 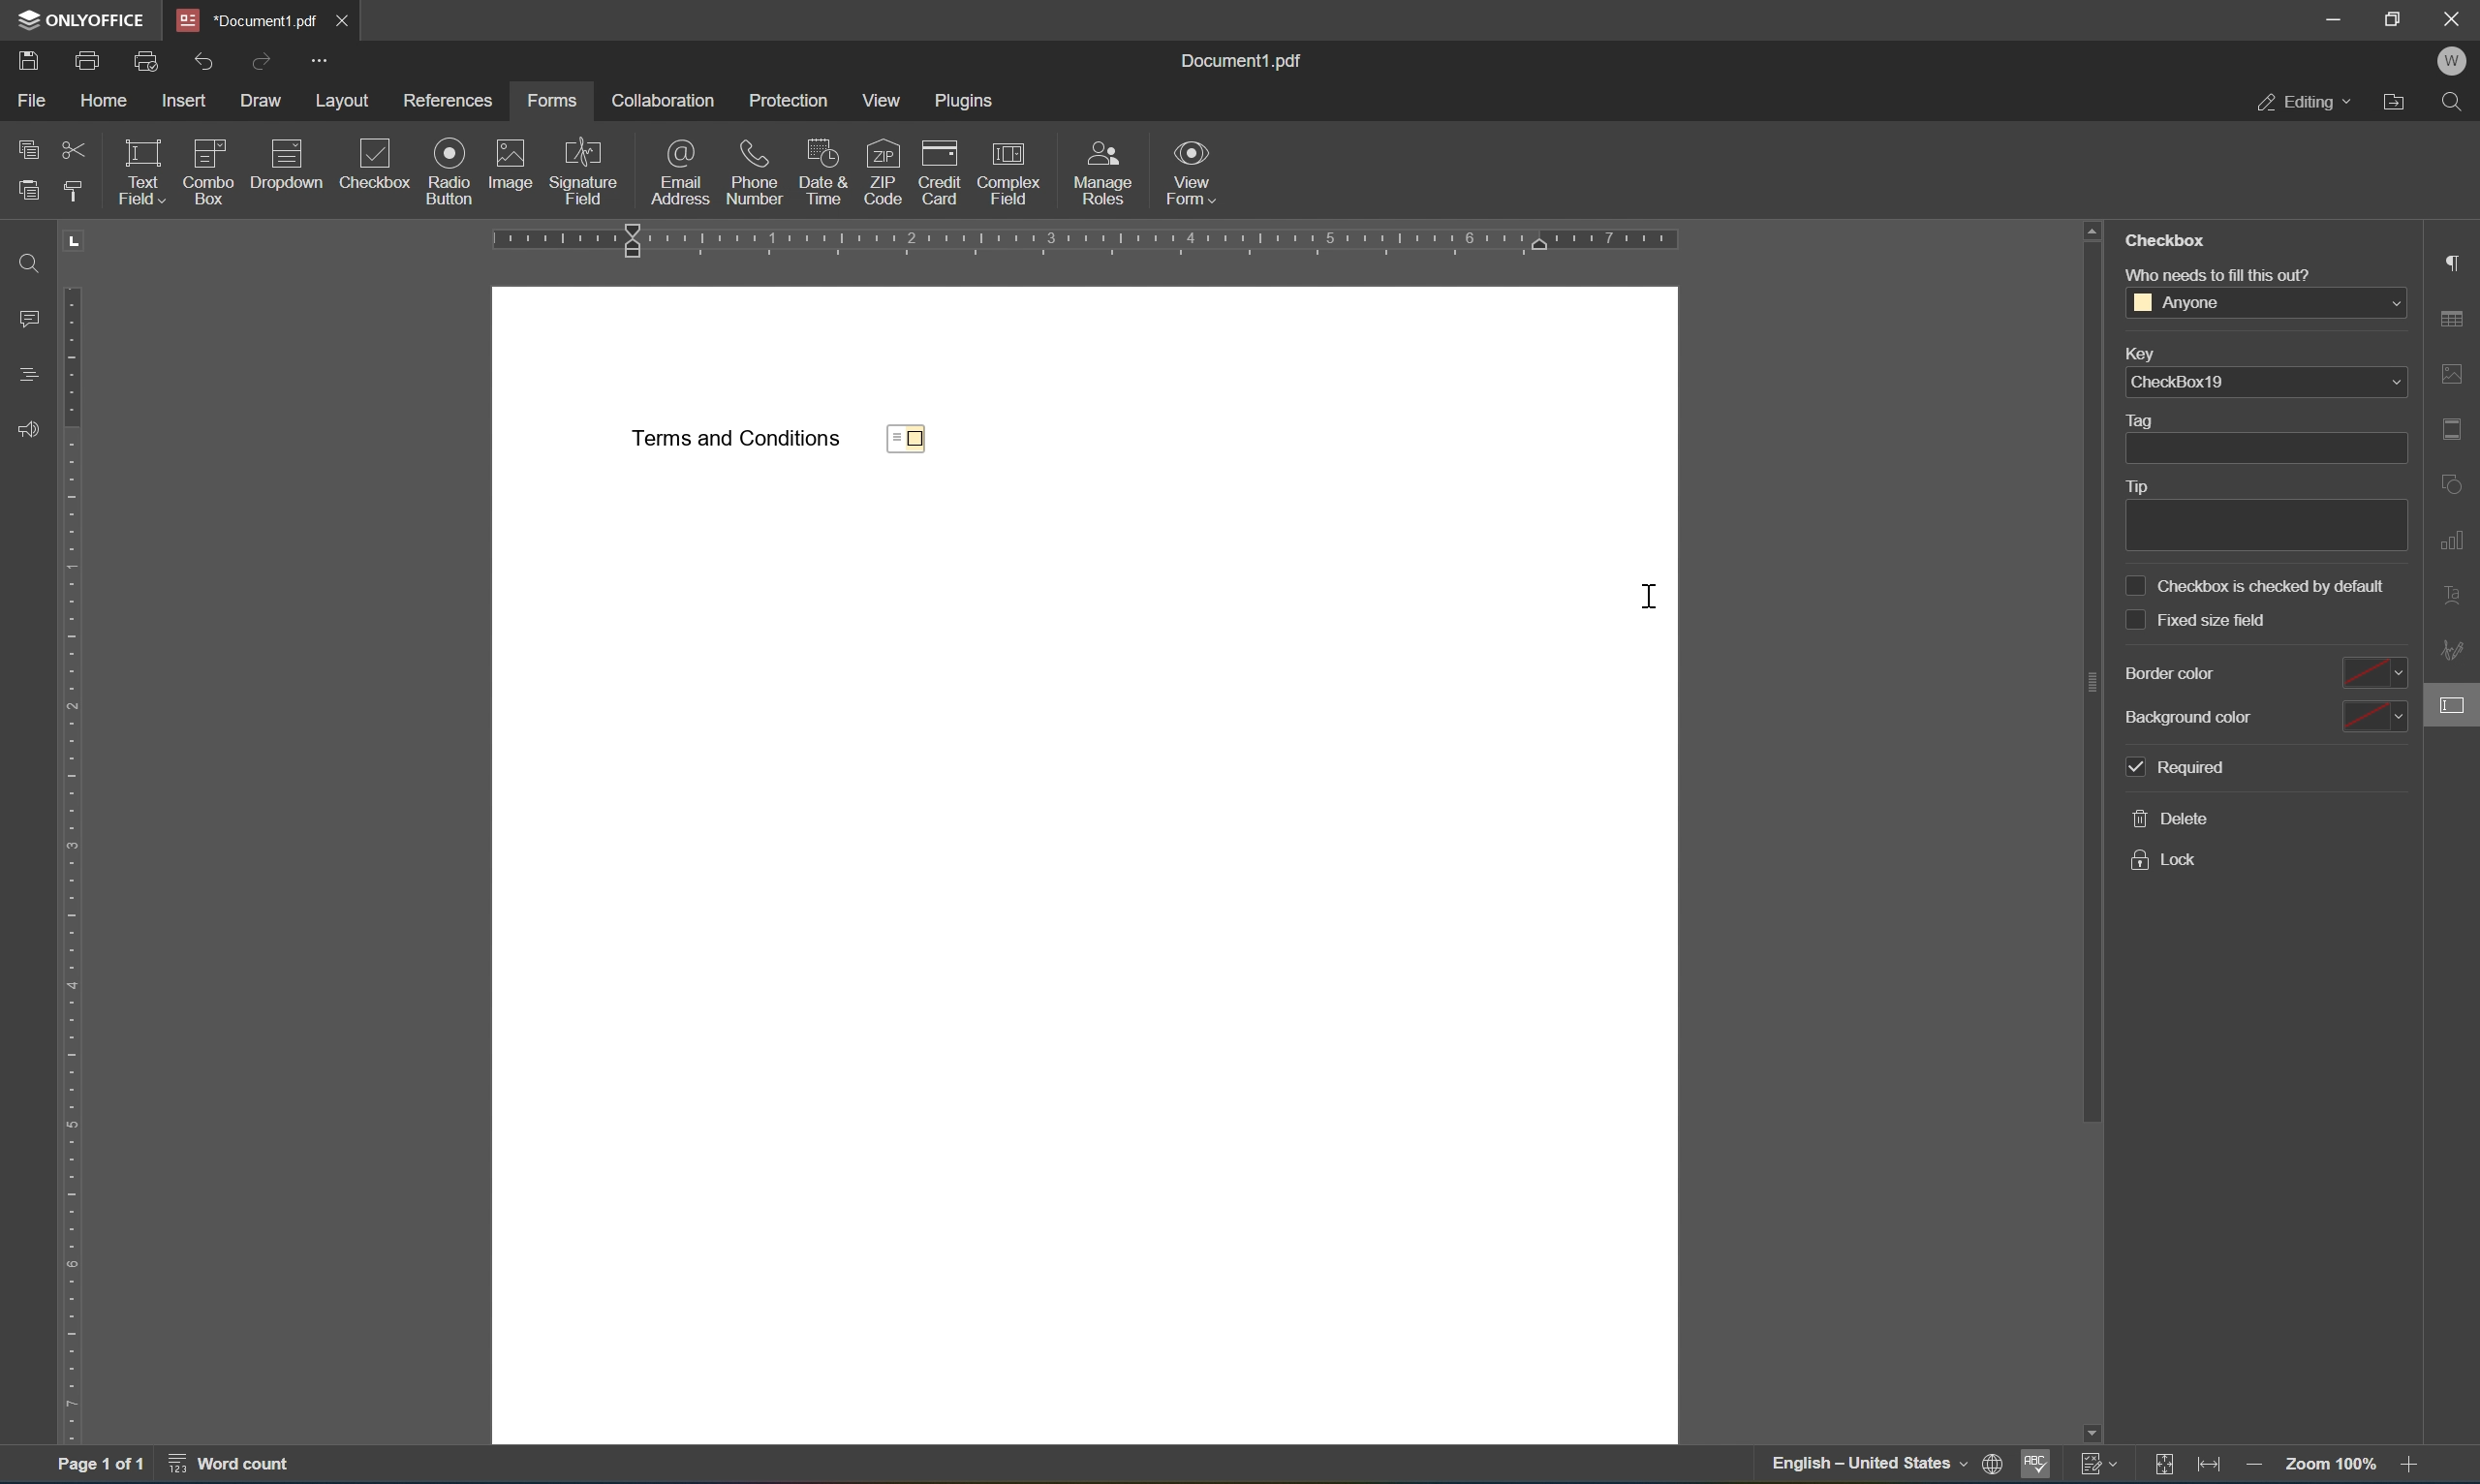 What do you see at coordinates (2198, 620) in the screenshot?
I see `fixed size field` at bounding box center [2198, 620].